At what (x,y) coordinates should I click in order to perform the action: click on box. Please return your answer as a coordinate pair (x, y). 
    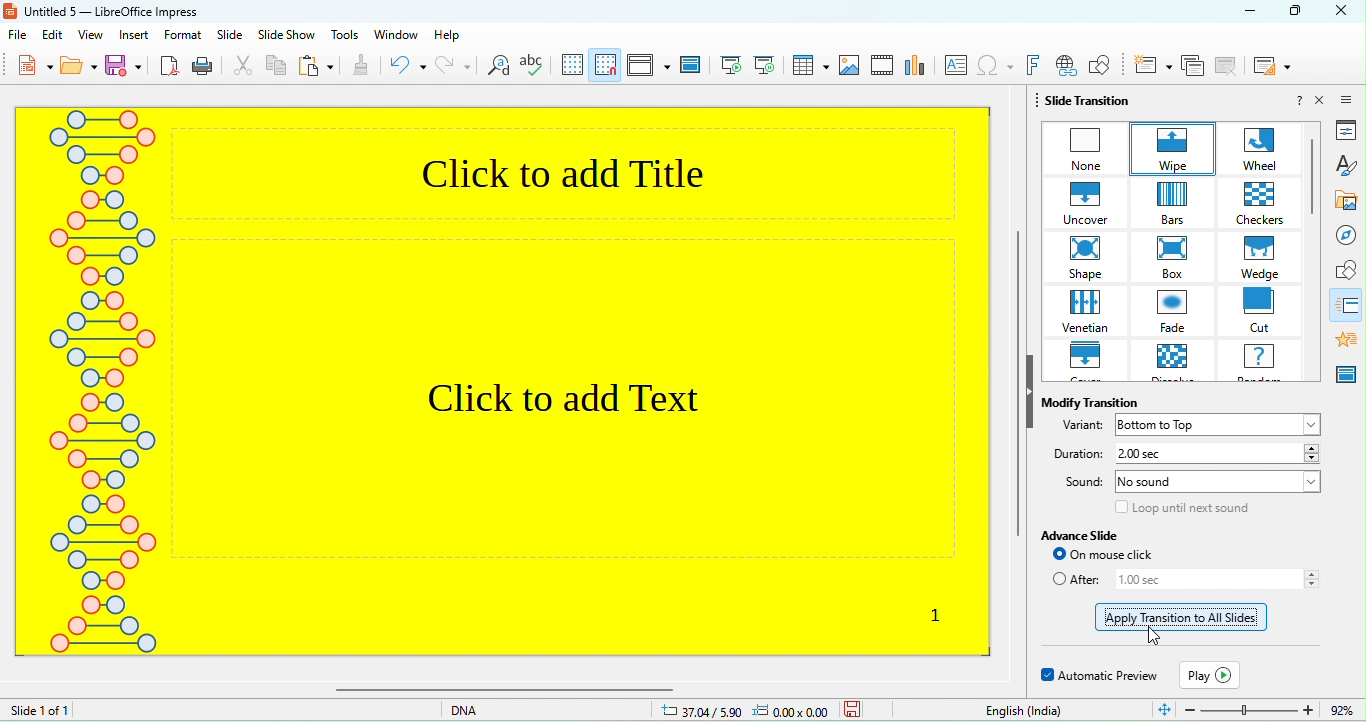
    Looking at the image, I should click on (1179, 259).